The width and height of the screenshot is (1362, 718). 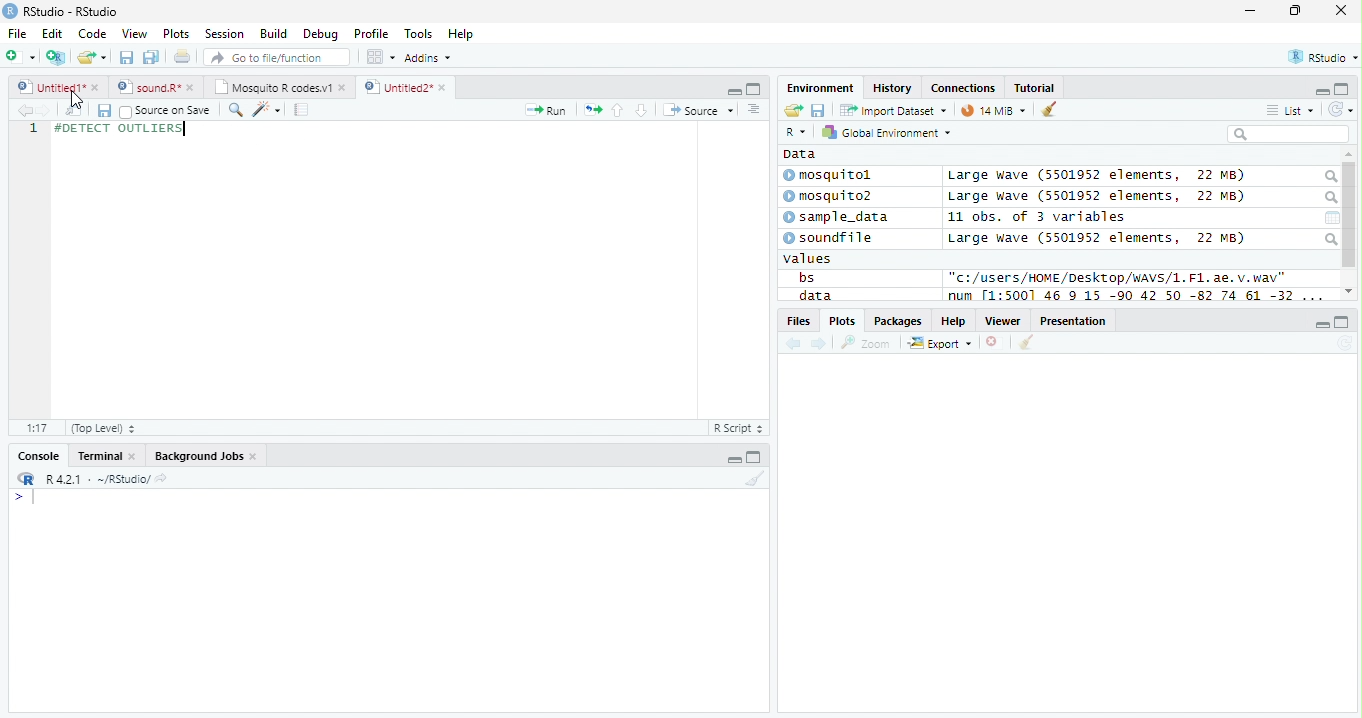 What do you see at coordinates (165, 112) in the screenshot?
I see `Source on save` at bounding box center [165, 112].